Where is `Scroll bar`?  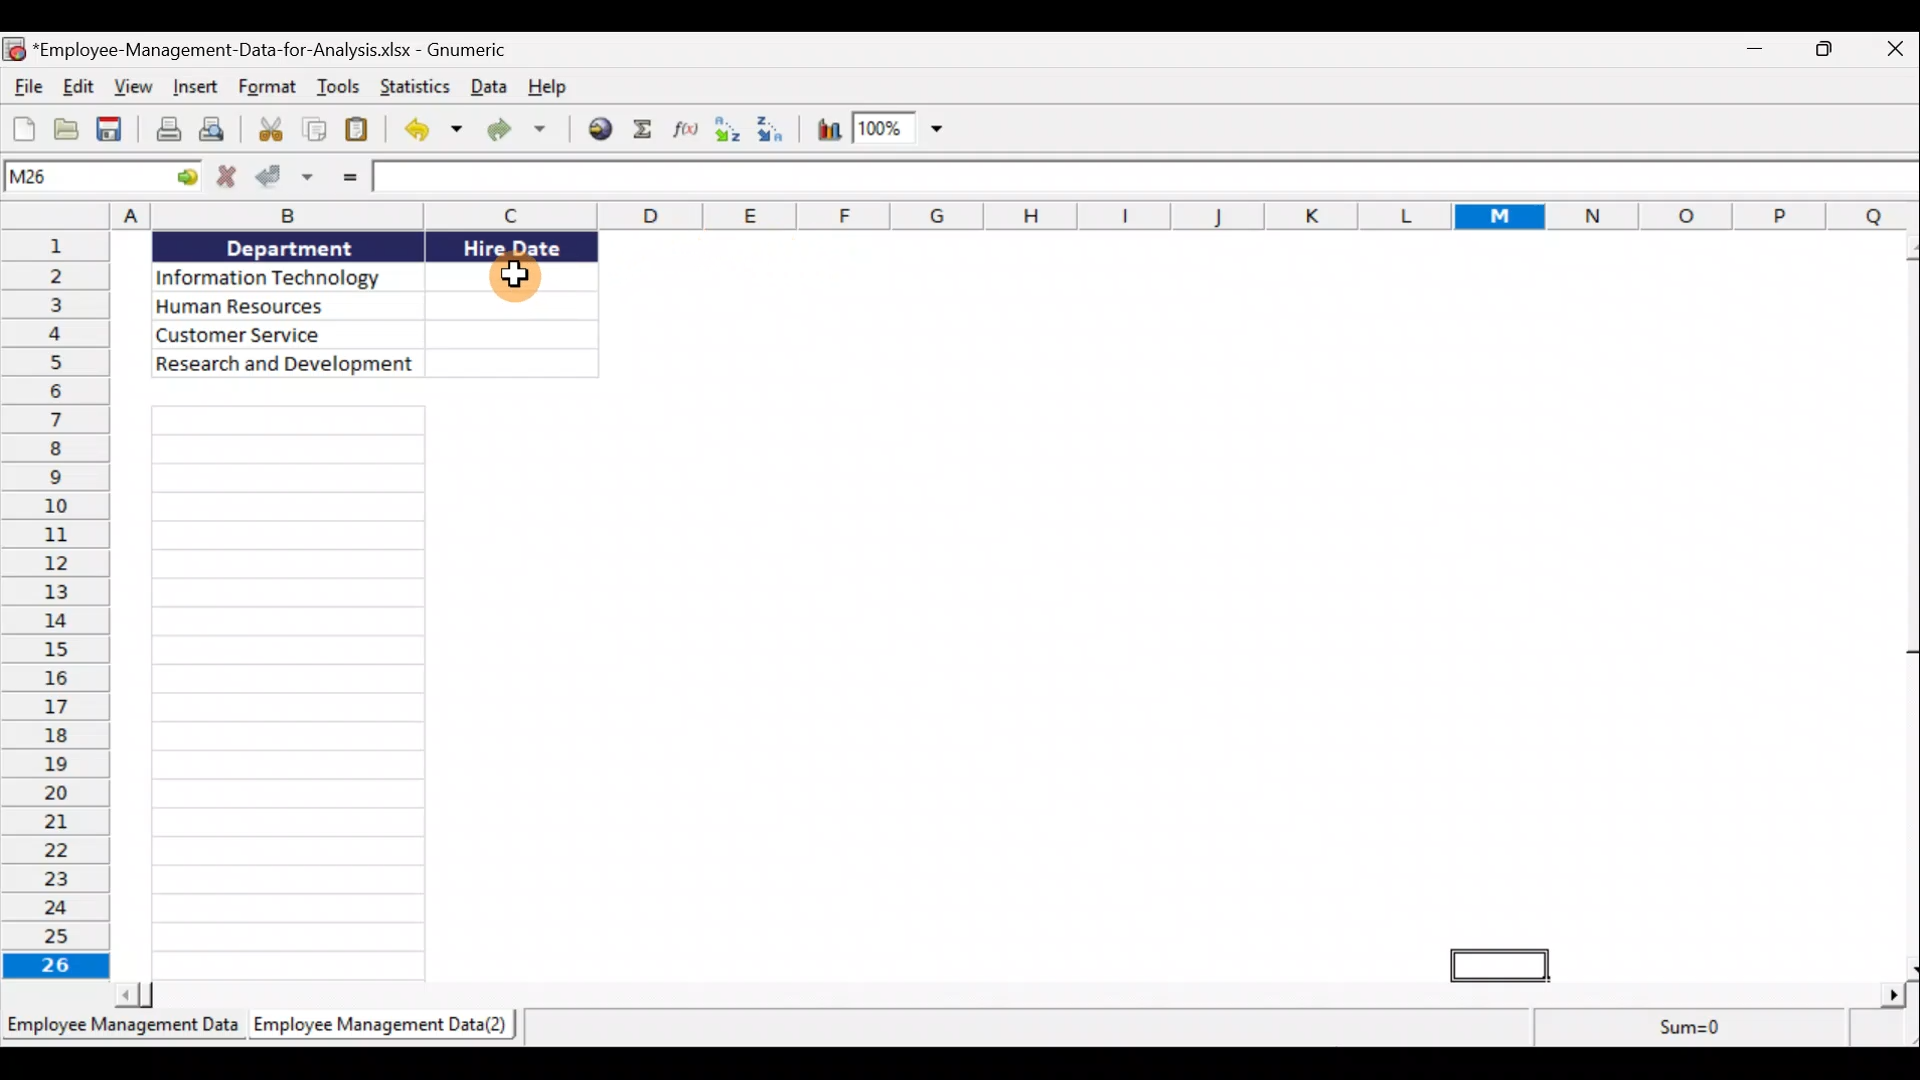 Scroll bar is located at coordinates (1006, 995).